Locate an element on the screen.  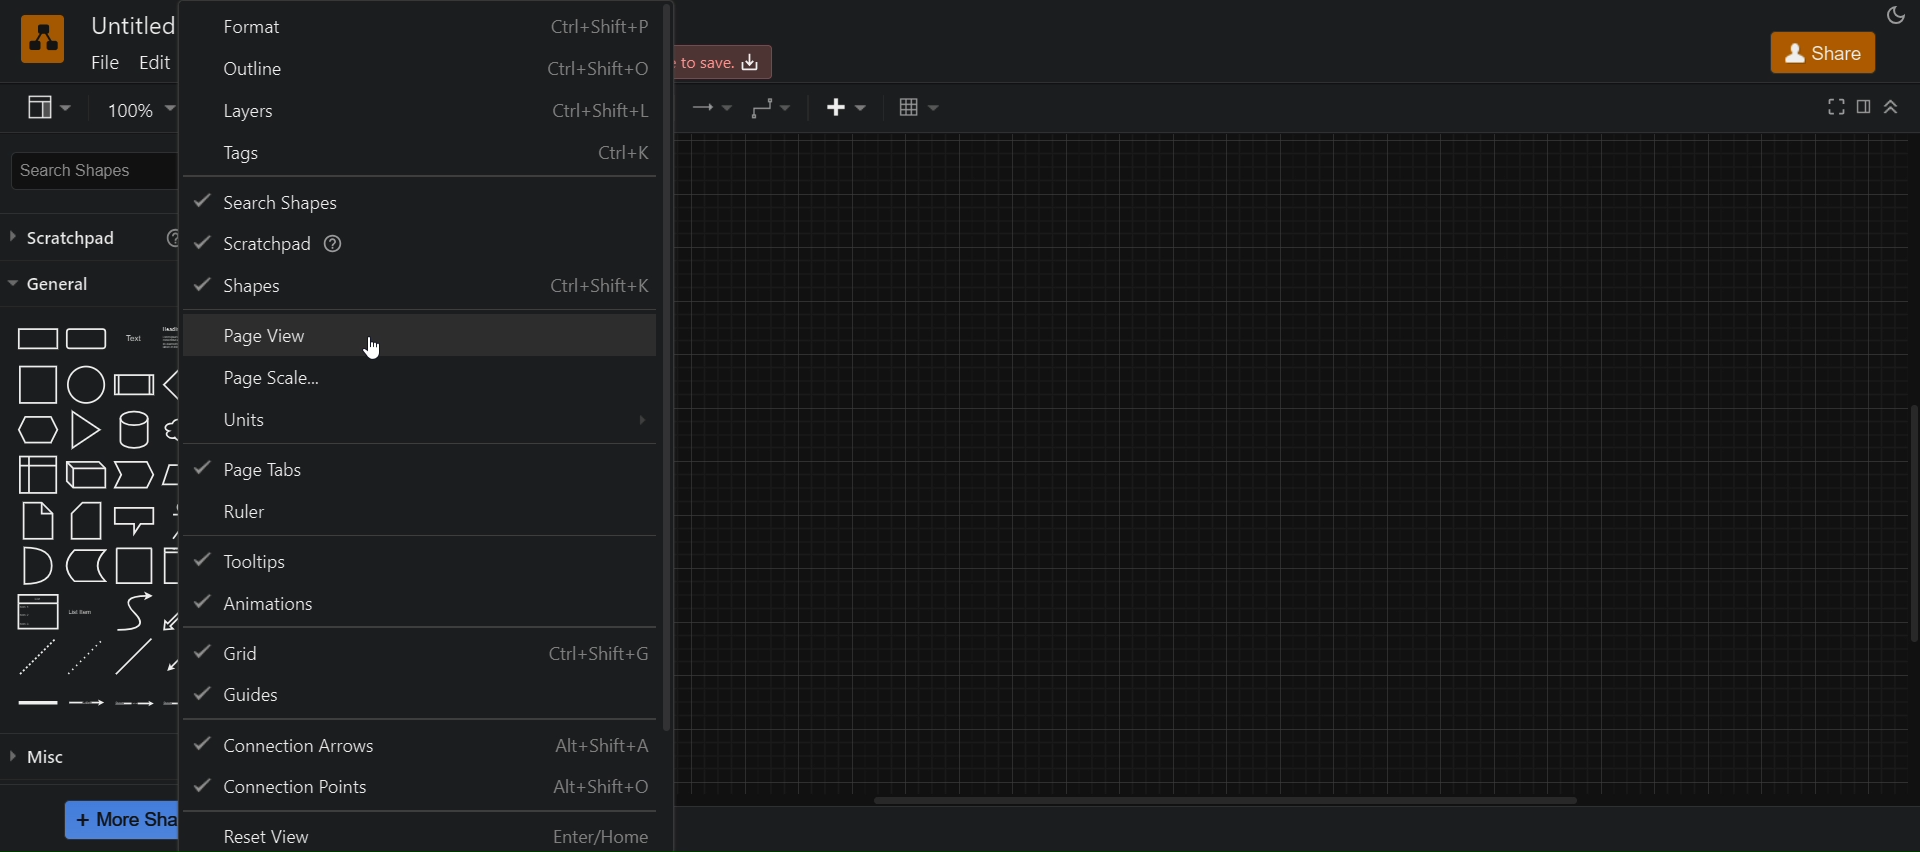
ruler is located at coordinates (423, 512).